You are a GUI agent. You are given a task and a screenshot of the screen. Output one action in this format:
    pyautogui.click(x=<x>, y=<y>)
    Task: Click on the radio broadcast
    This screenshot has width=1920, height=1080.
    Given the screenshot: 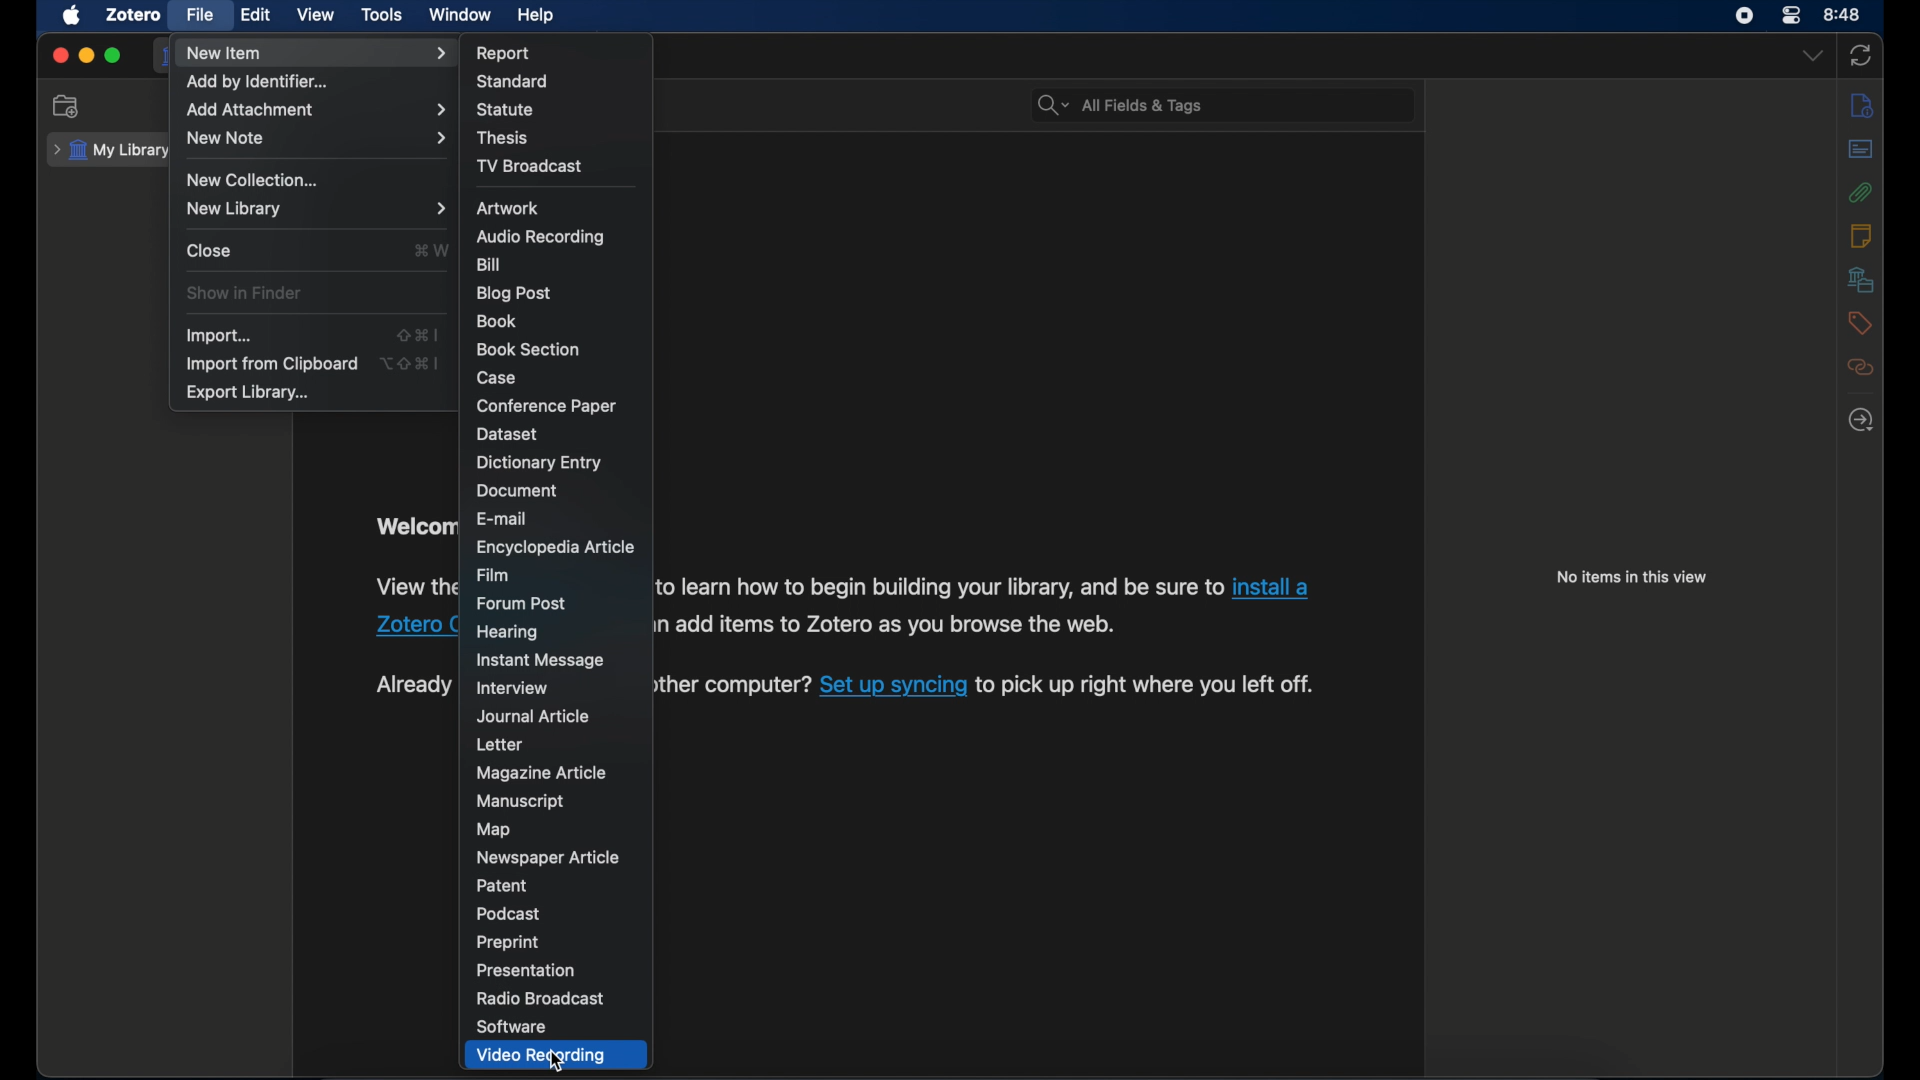 What is the action you would take?
    pyautogui.click(x=542, y=998)
    